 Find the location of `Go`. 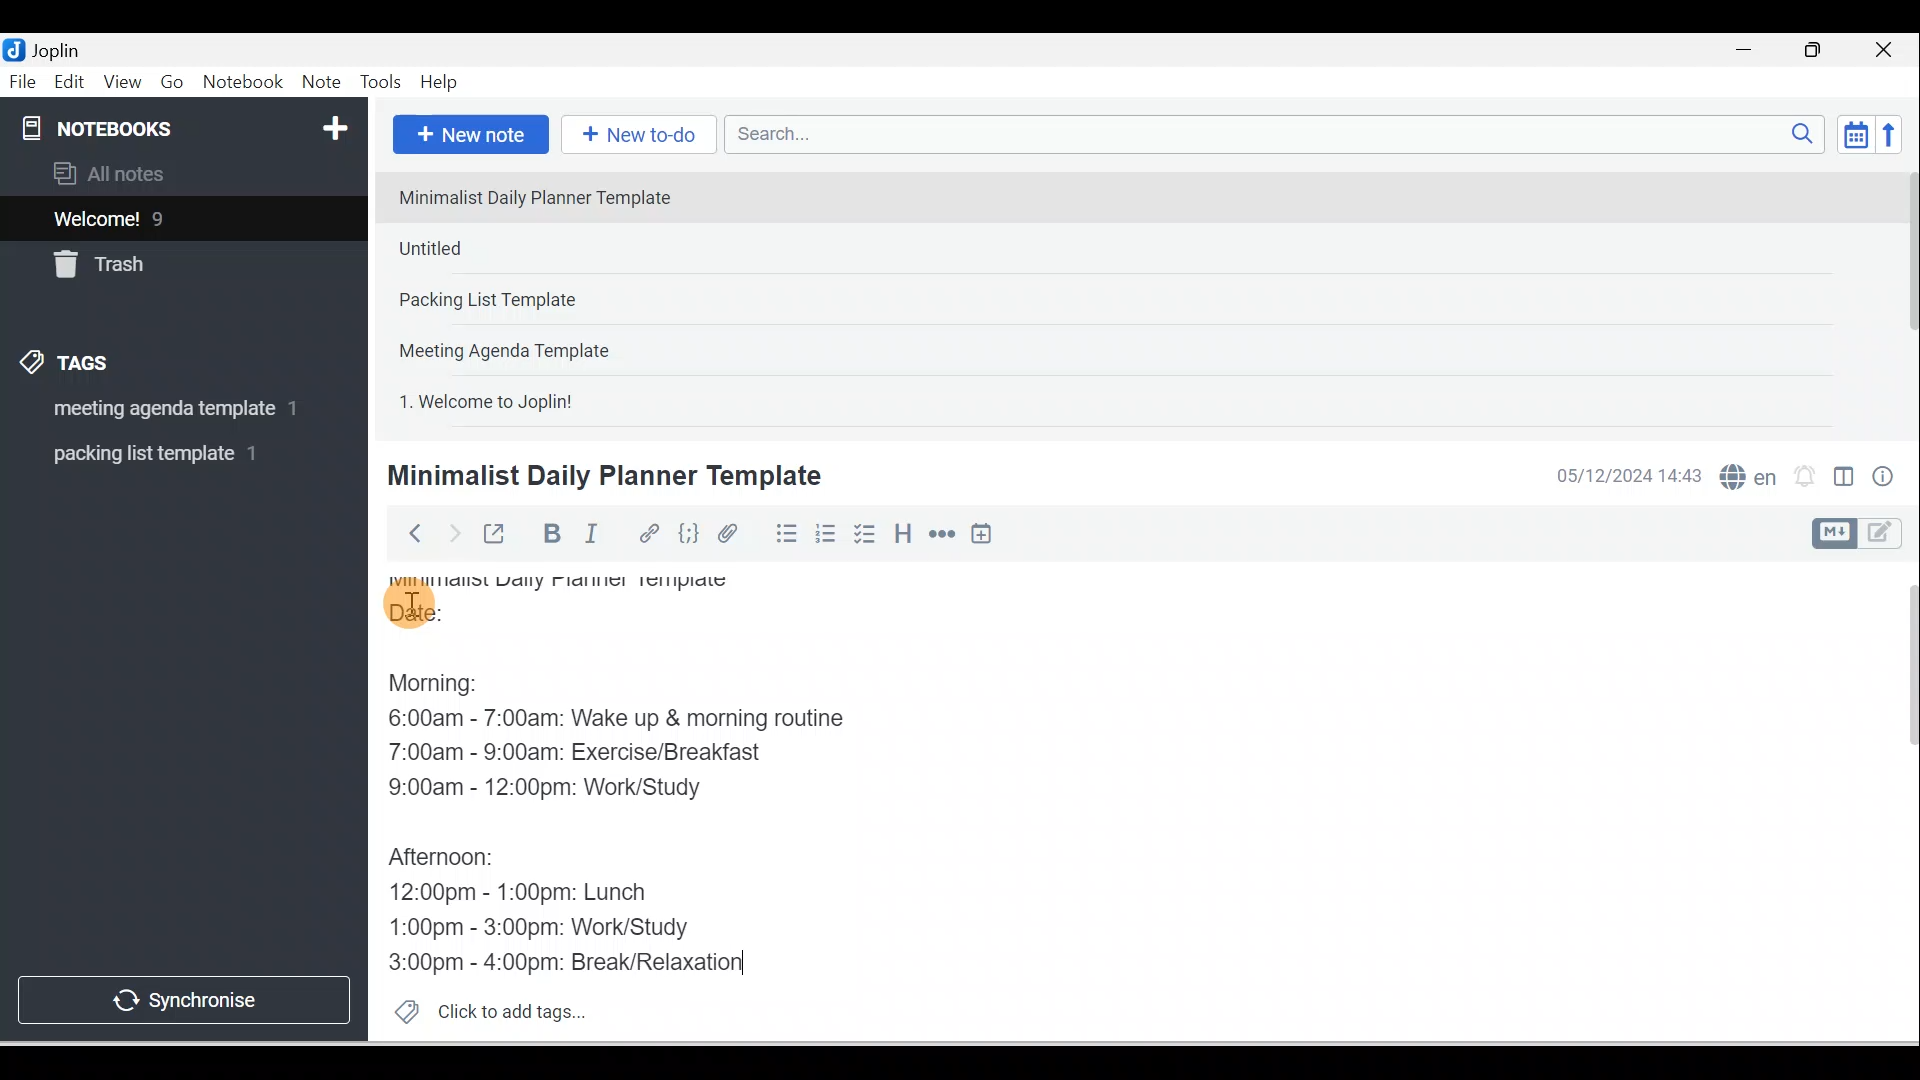

Go is located at coordinates (175, 83).